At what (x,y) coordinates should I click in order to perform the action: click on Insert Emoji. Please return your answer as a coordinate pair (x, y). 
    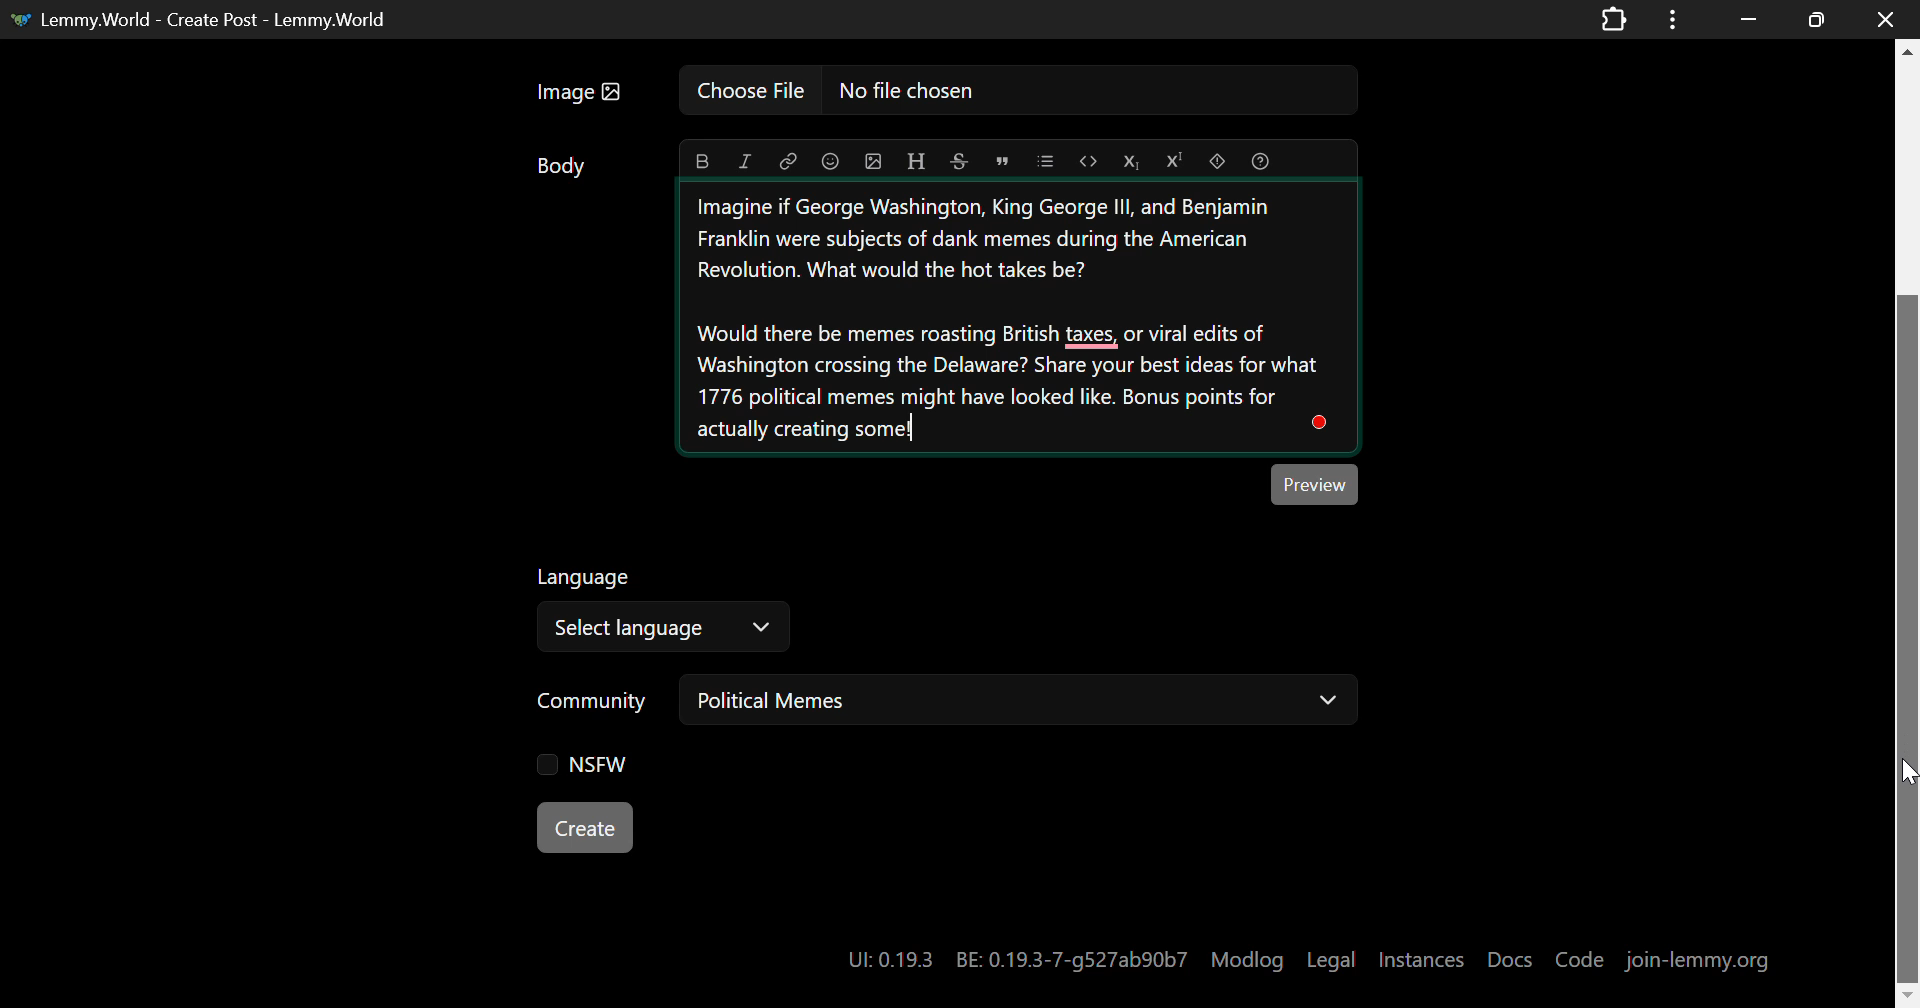
    Looking at the image, I should click on (832, 163).